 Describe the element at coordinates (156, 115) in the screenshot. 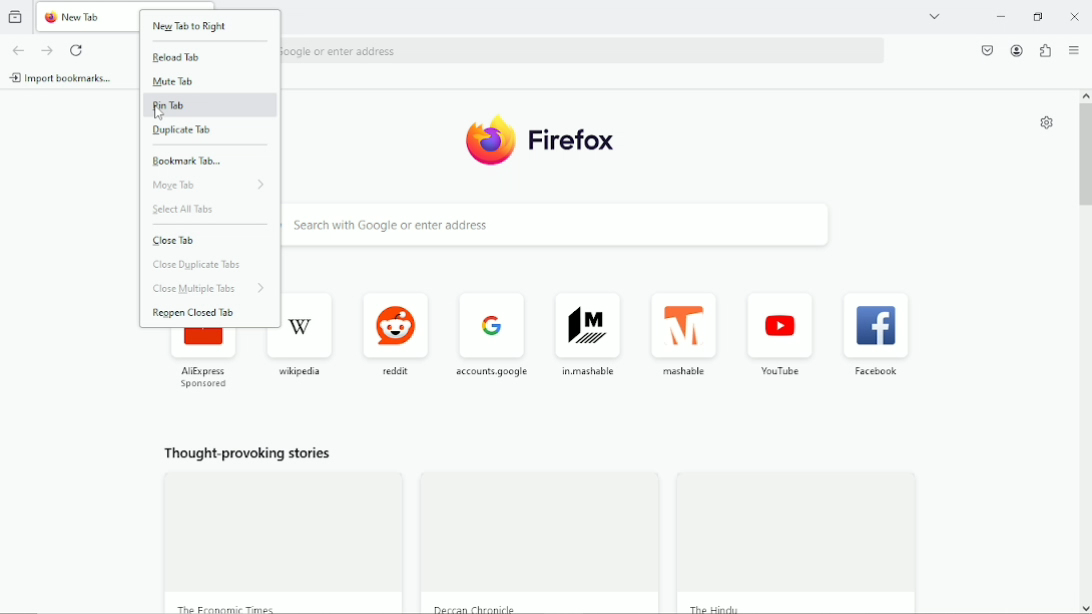

I see `cursor` at that location.